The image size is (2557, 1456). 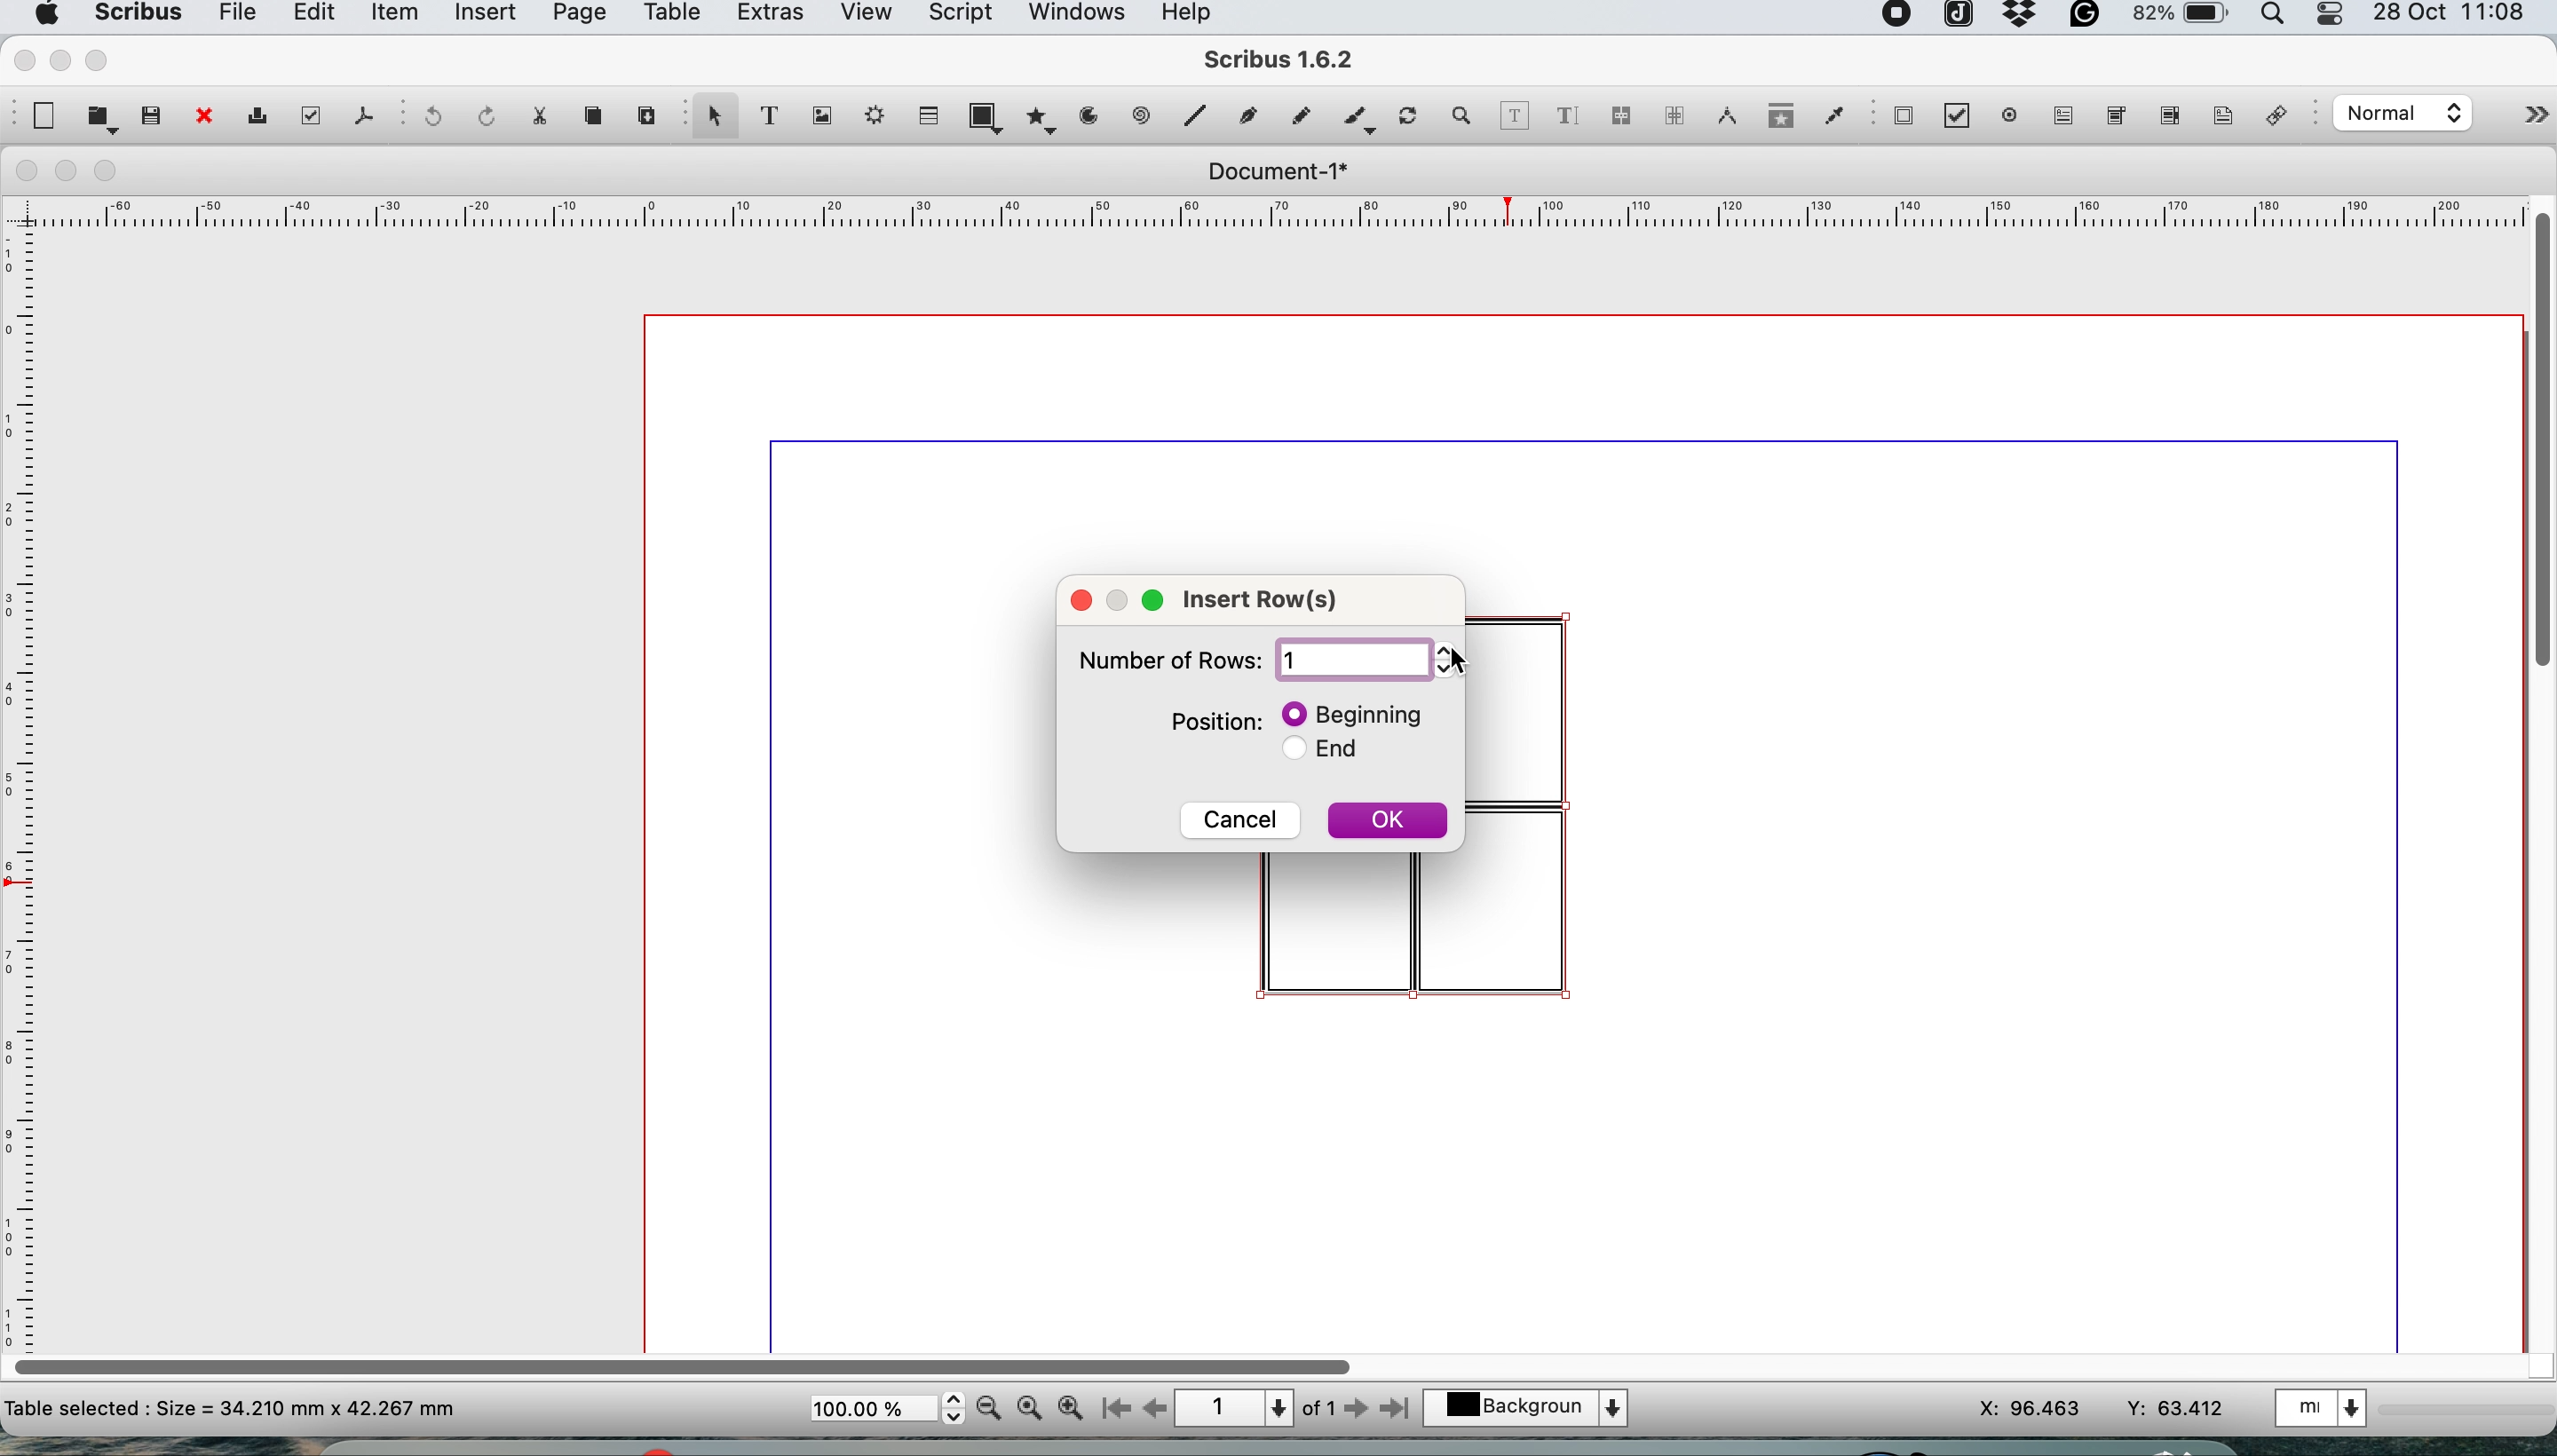 I want to click on link text frames, so click(x=1620, y=119).